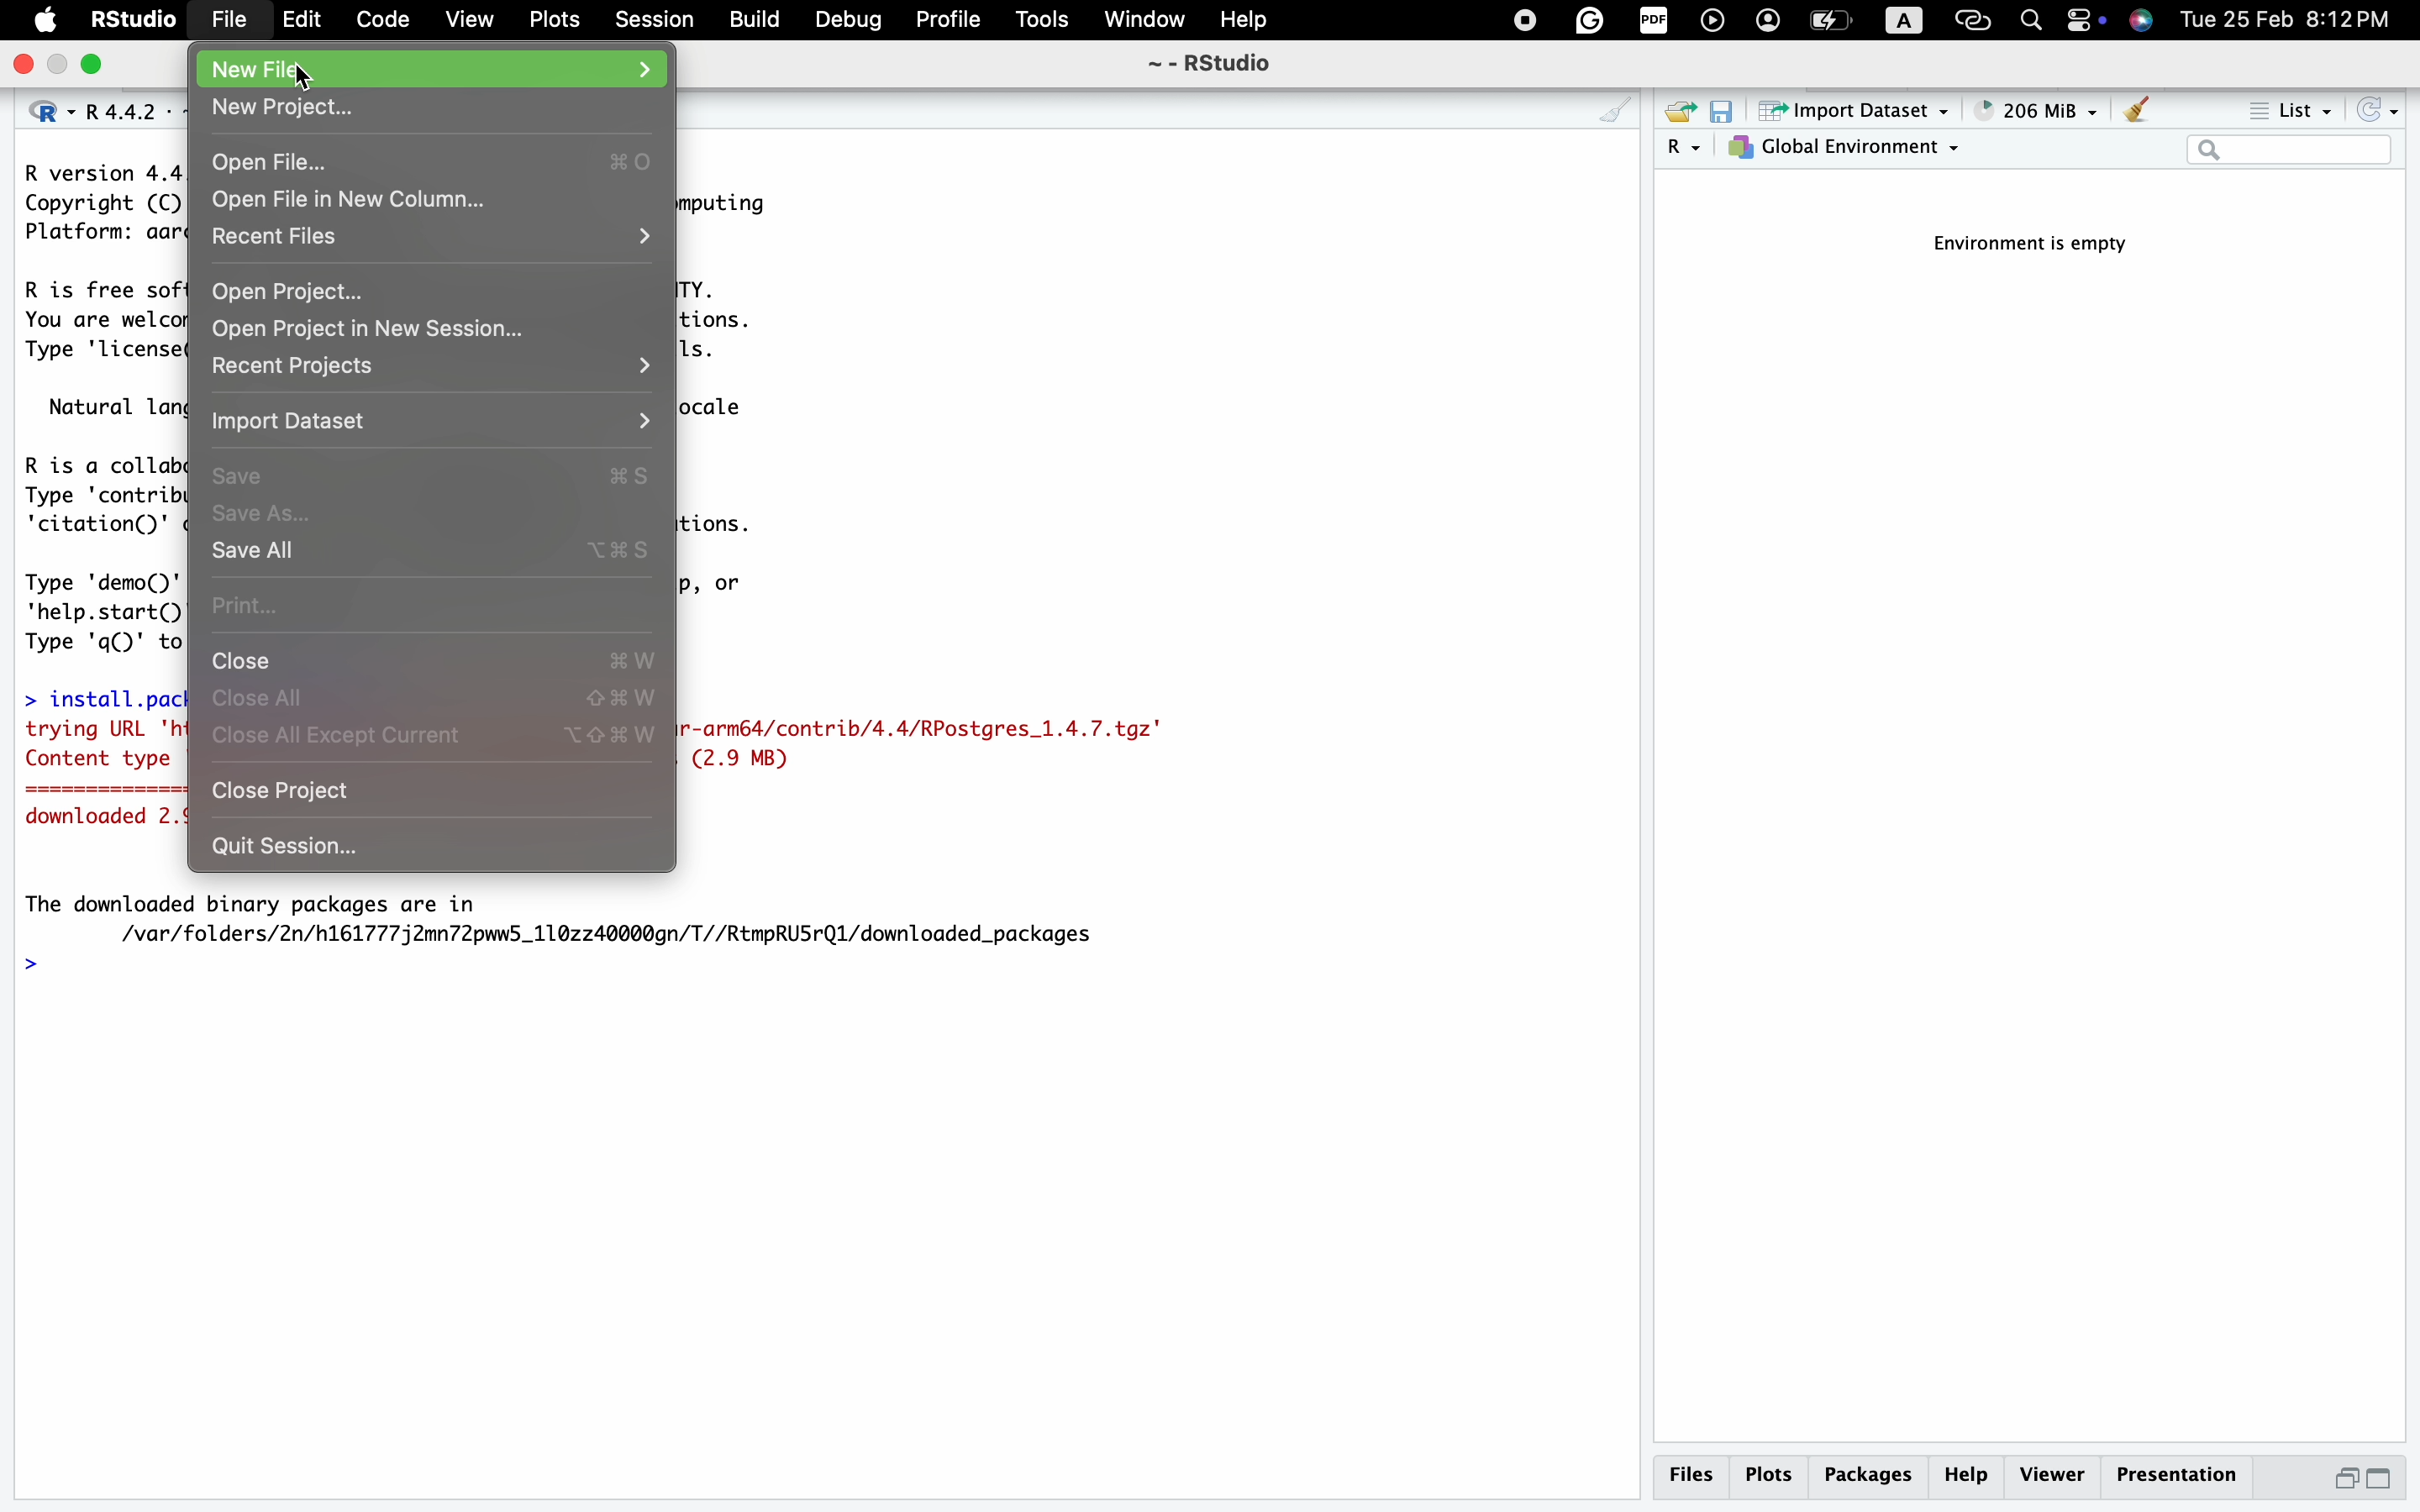  What do you see at coordinates (100, 67) in the screenshot?
I see `maximize` at bounding box center [100, 67].